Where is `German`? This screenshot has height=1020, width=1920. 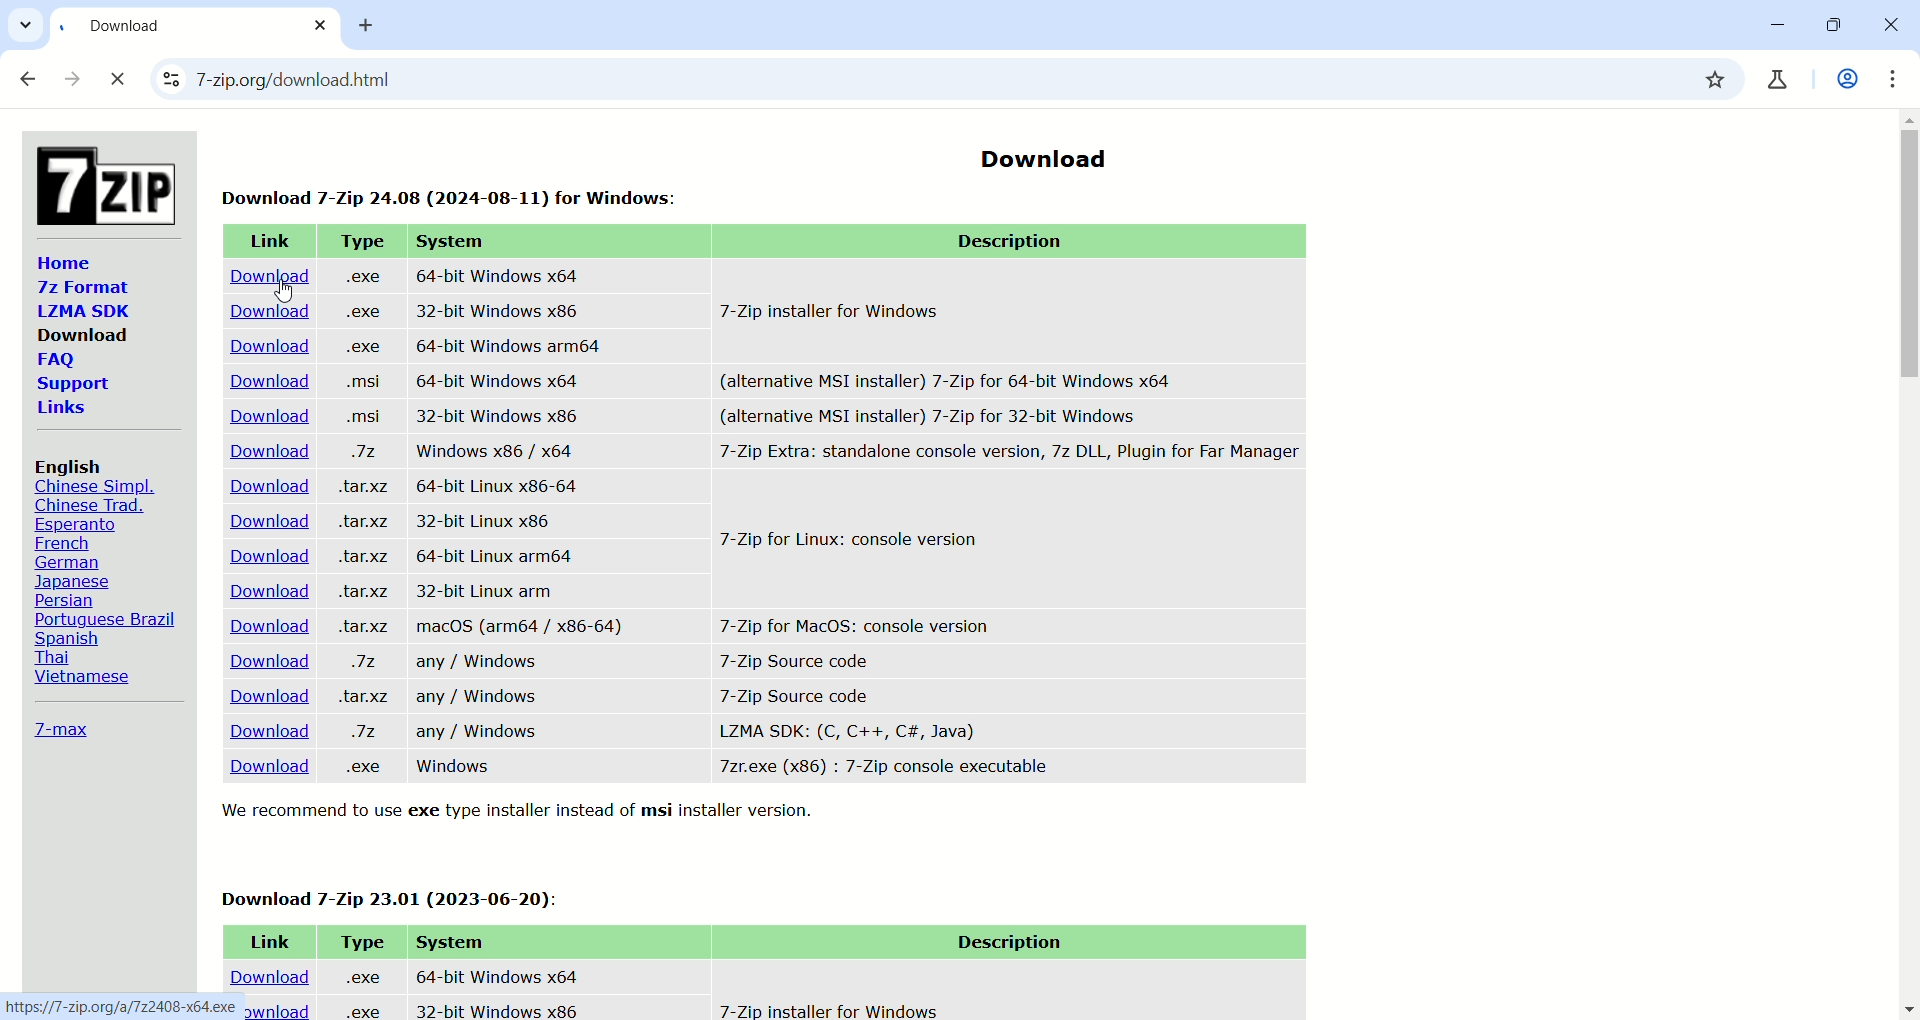 German is located at coordinates (72, 562).